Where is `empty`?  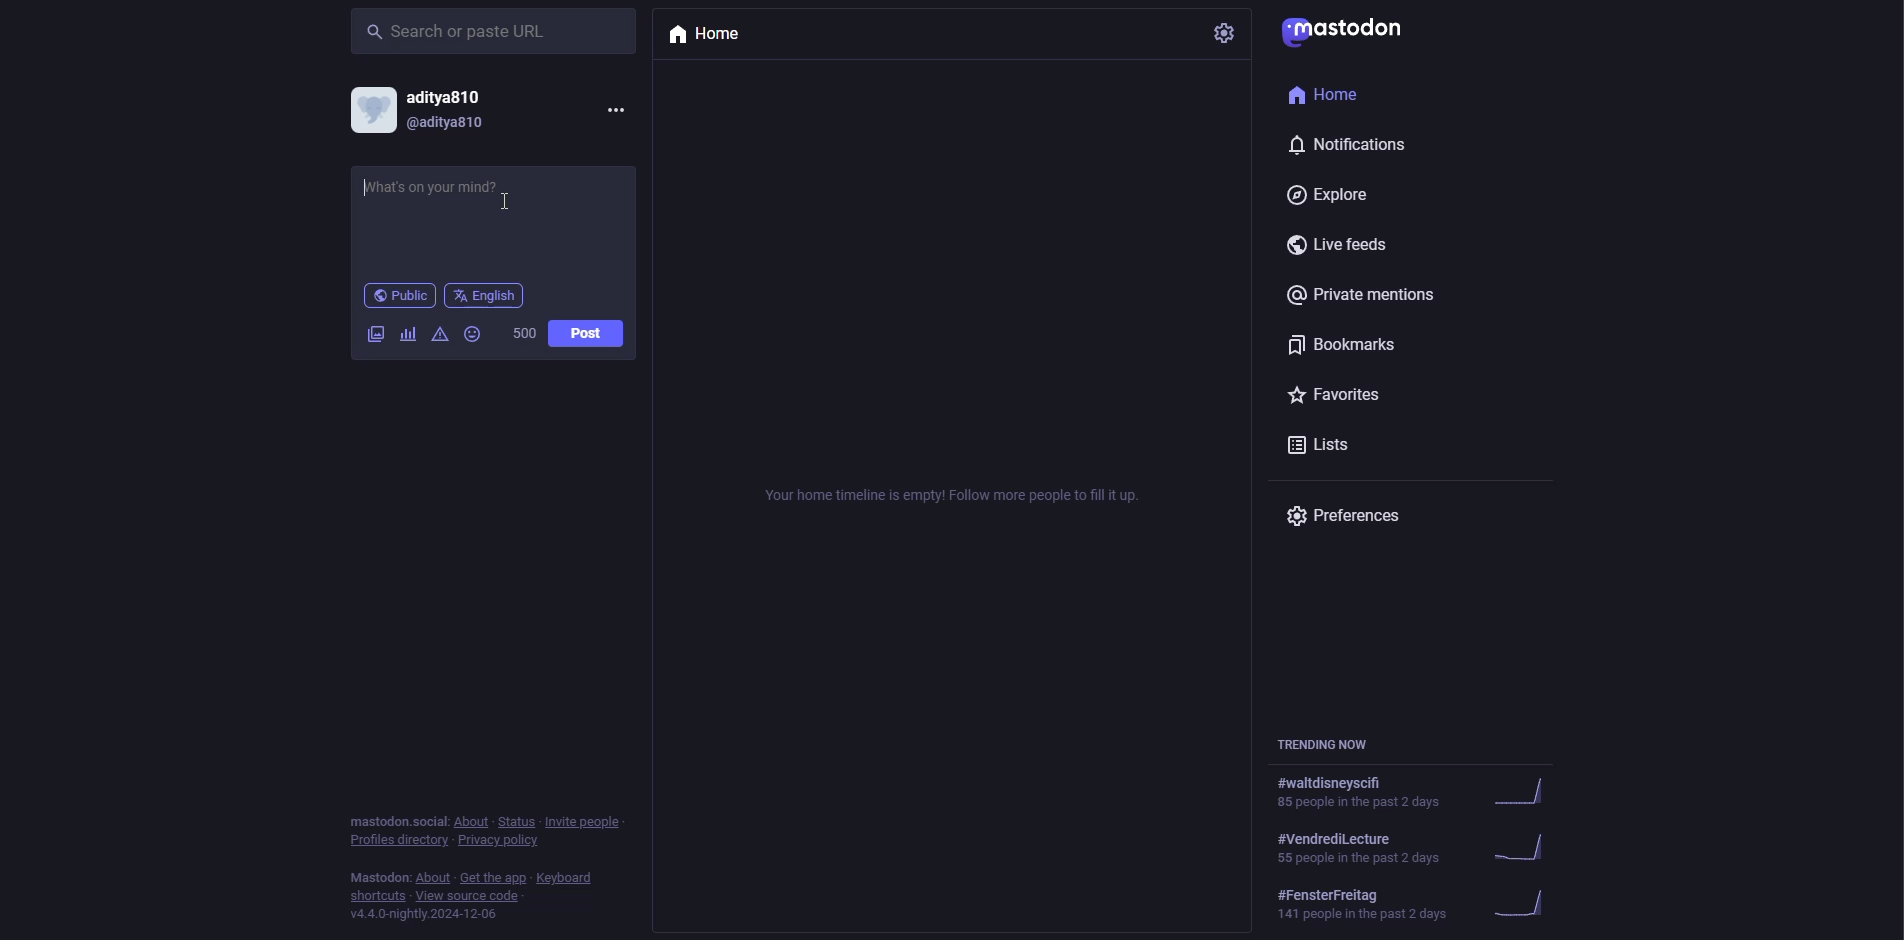 empty is located at coordinates (961, 492).